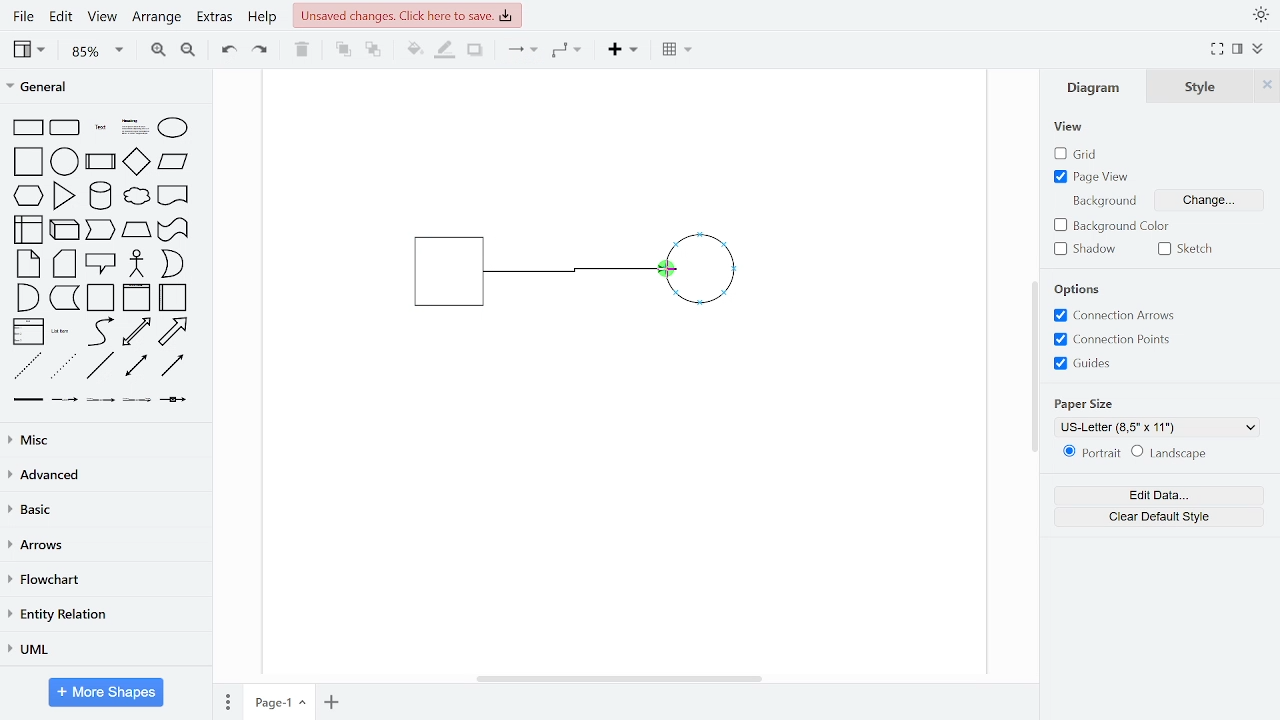 Image resolution: width=1280 pixels, height=720 pixels. Describe the element at coordinates (102, 264) in the screenshot. I see `callout` at that location.